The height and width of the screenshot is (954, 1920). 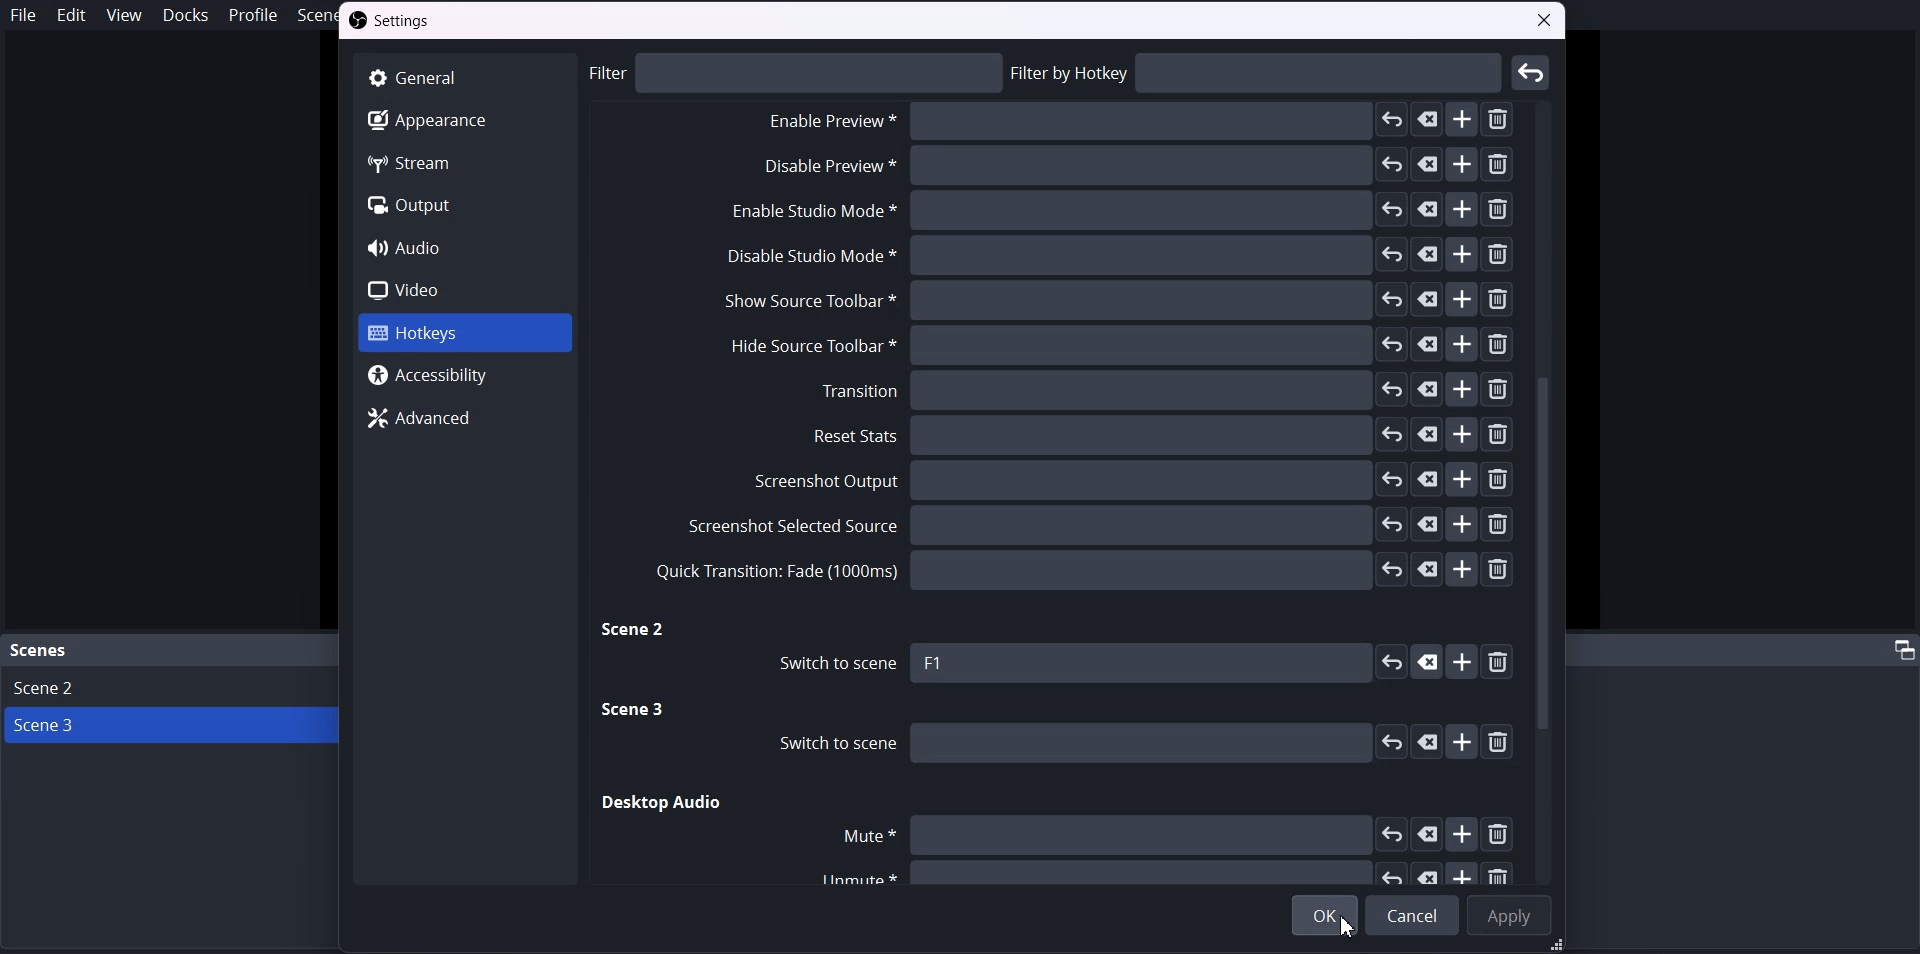 I want to click on Text, so click(x=936, y=663).